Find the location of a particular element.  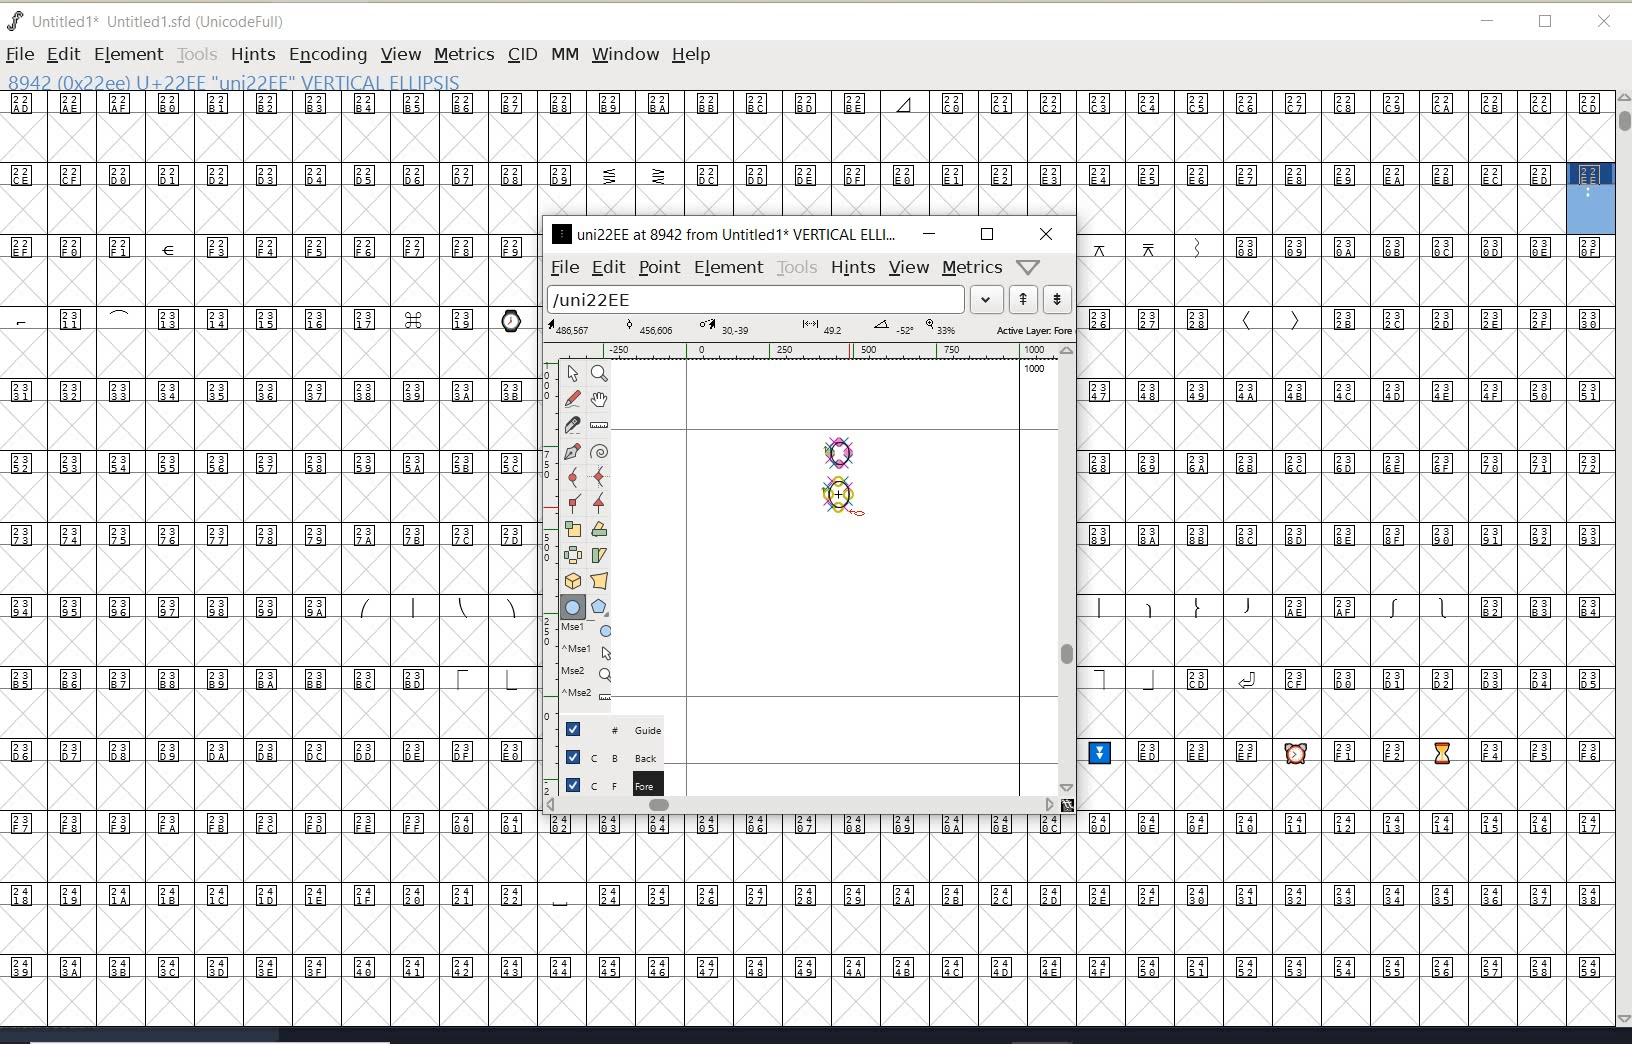

close is located at coordinates (1047, 234).